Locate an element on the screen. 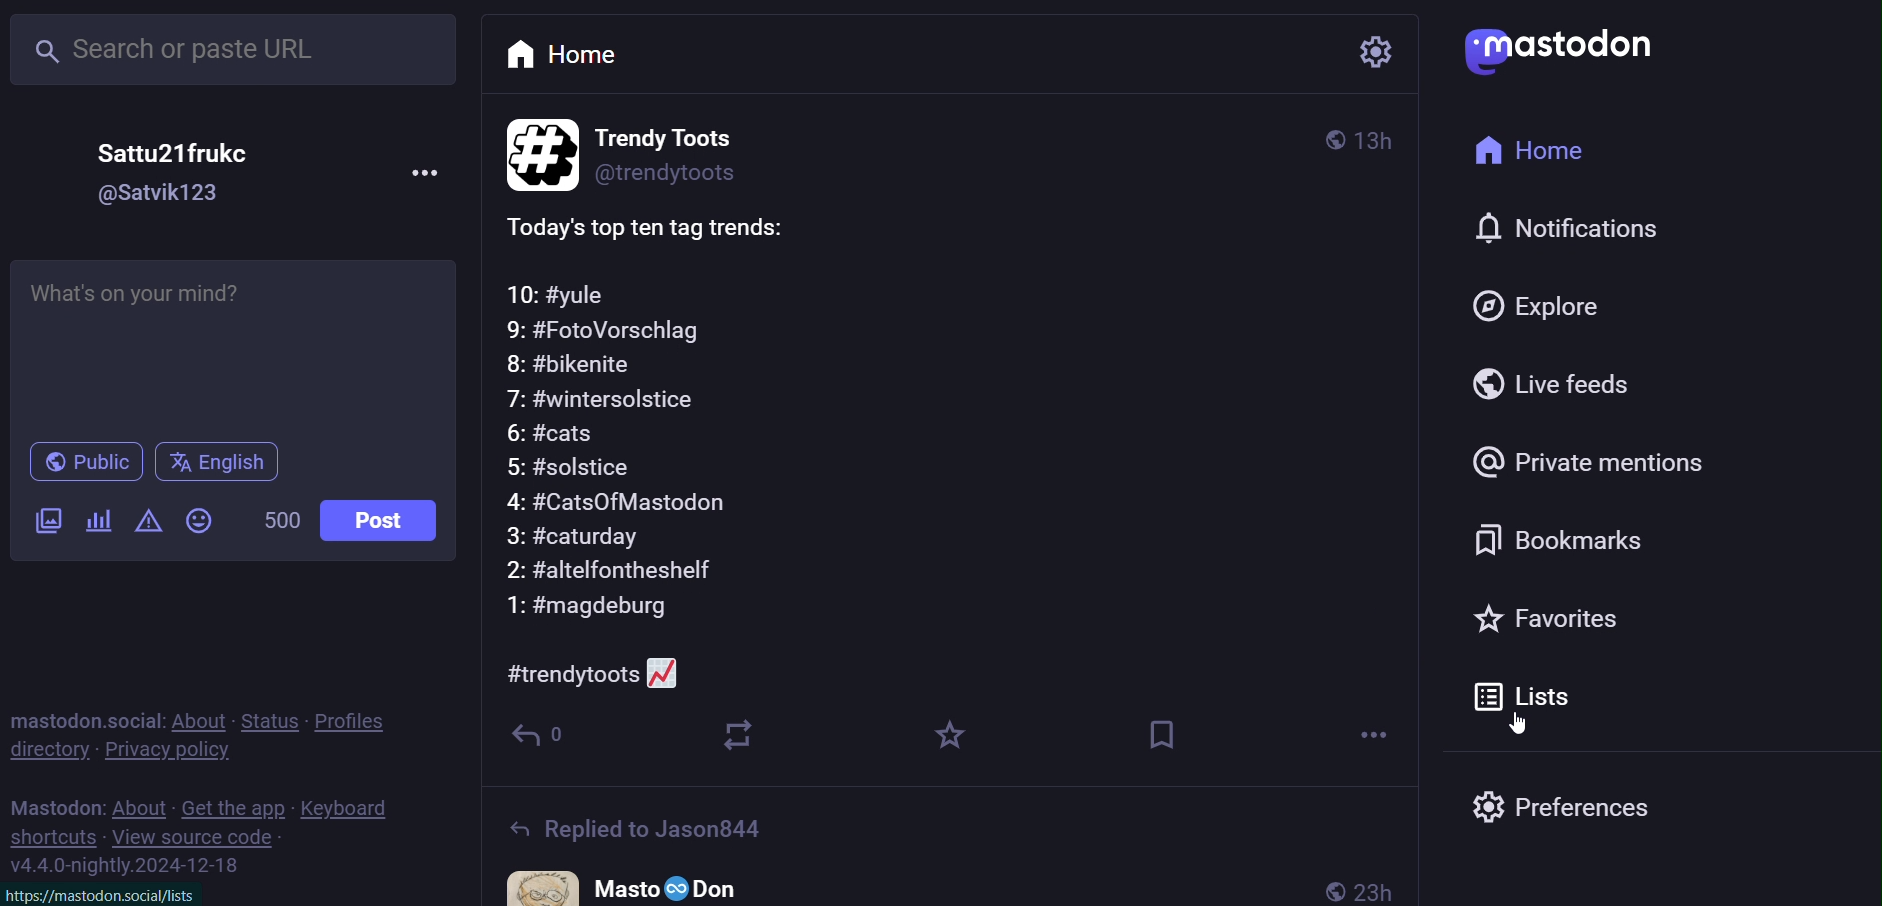  mastodon social is located at coordinates (85, 716).